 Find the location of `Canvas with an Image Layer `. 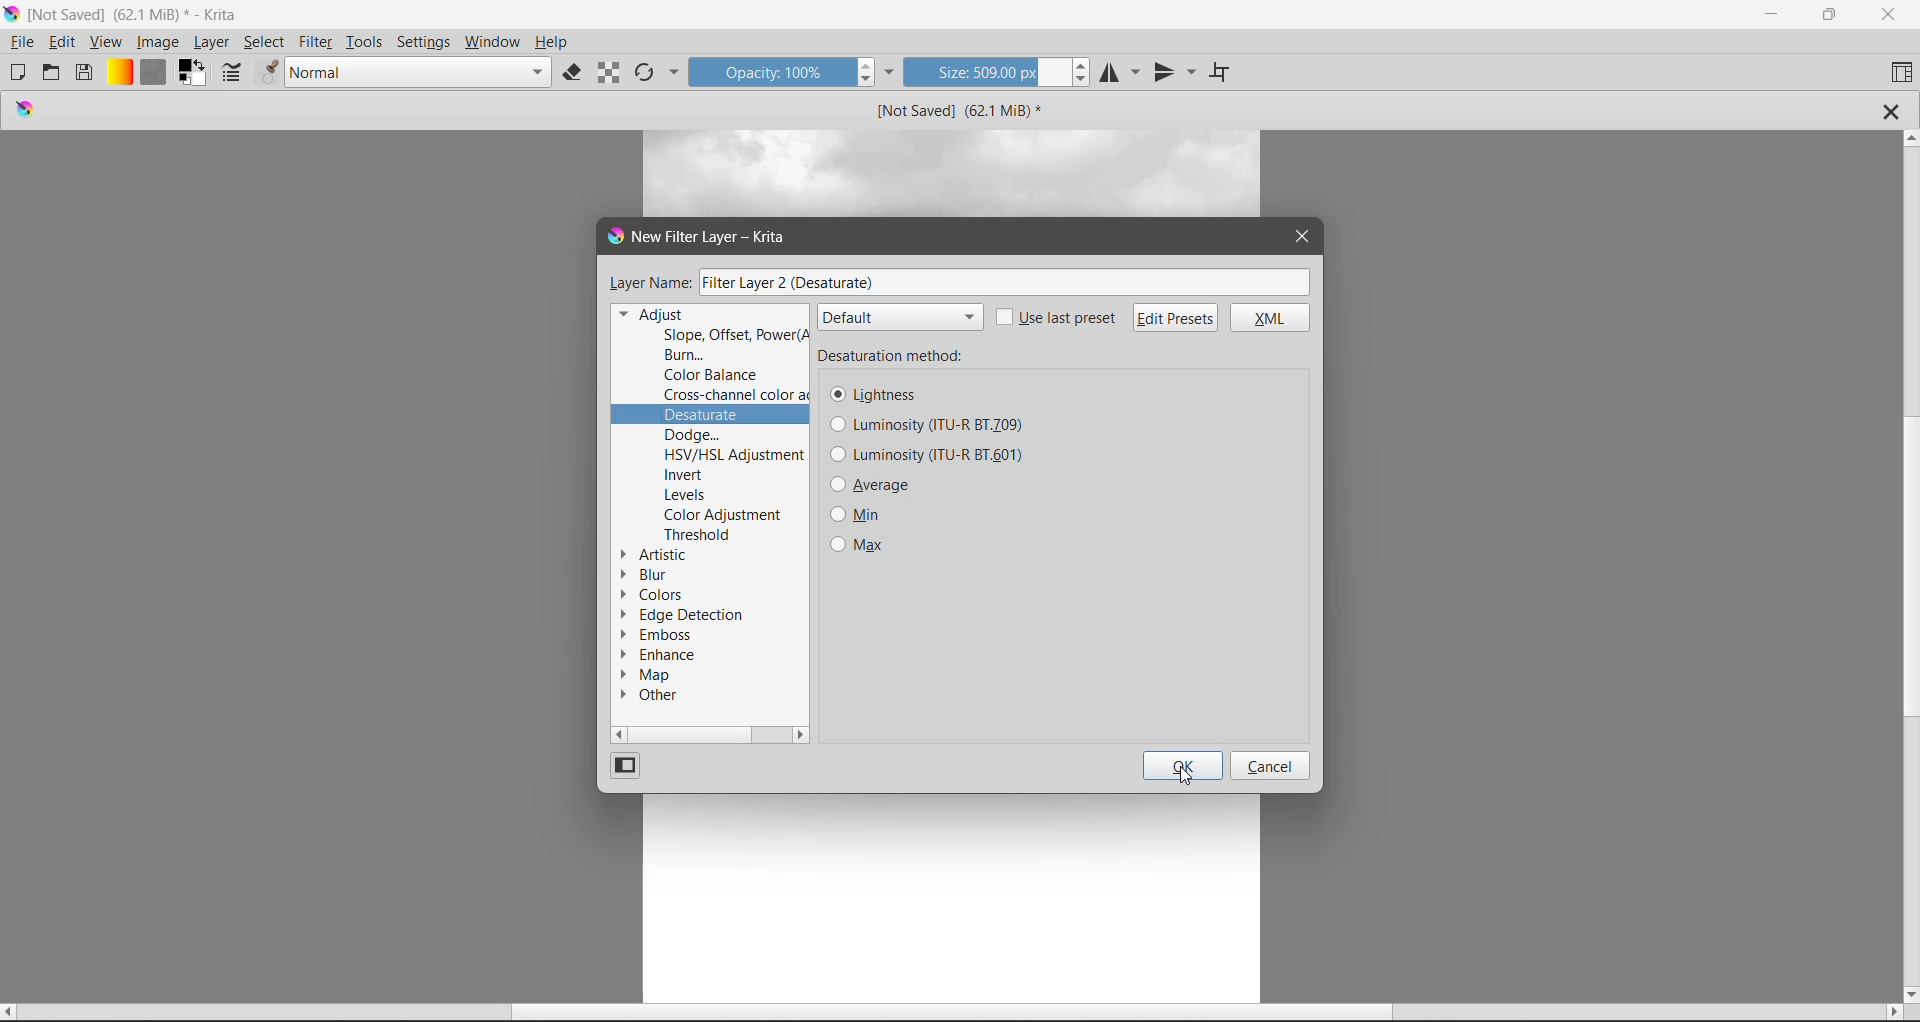

Canvas with an Image Layer  is located at coordinates (955, 897).